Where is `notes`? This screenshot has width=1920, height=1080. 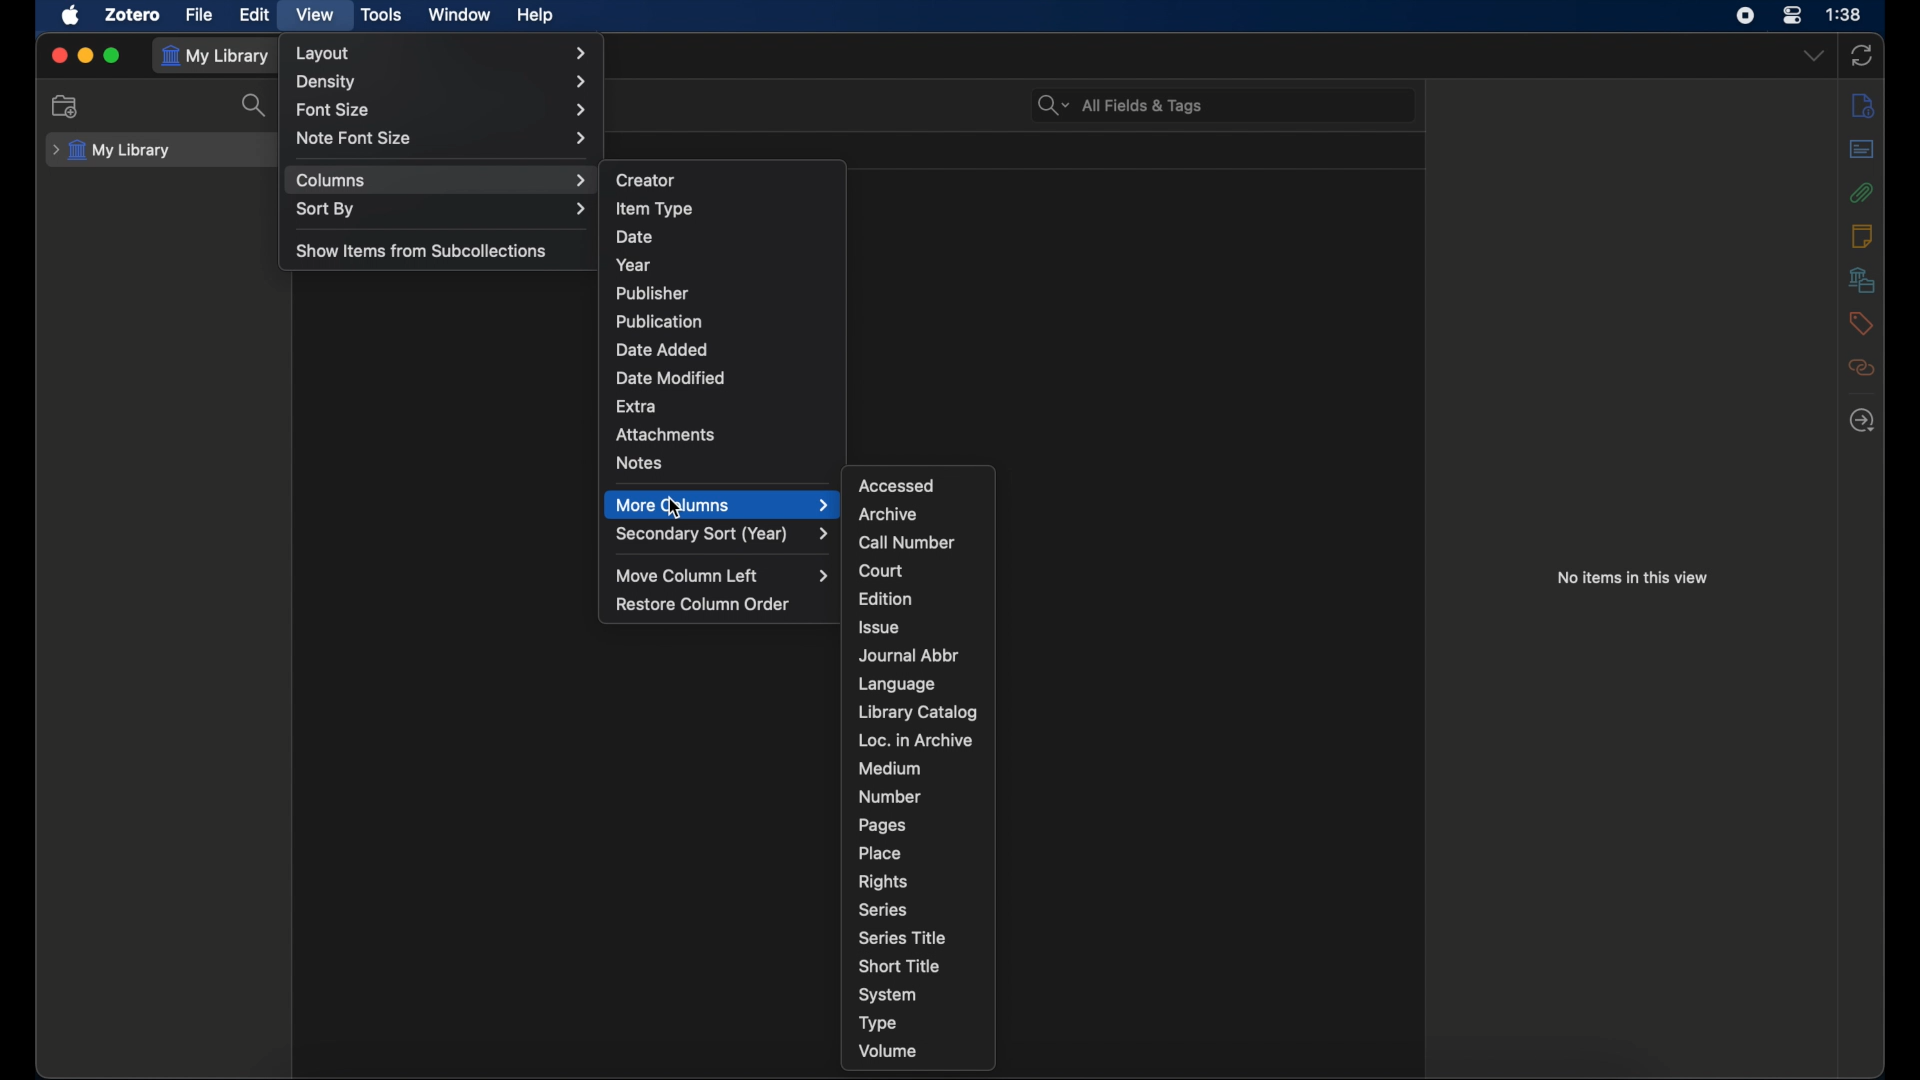 notes is located at coordinates (640, 462).